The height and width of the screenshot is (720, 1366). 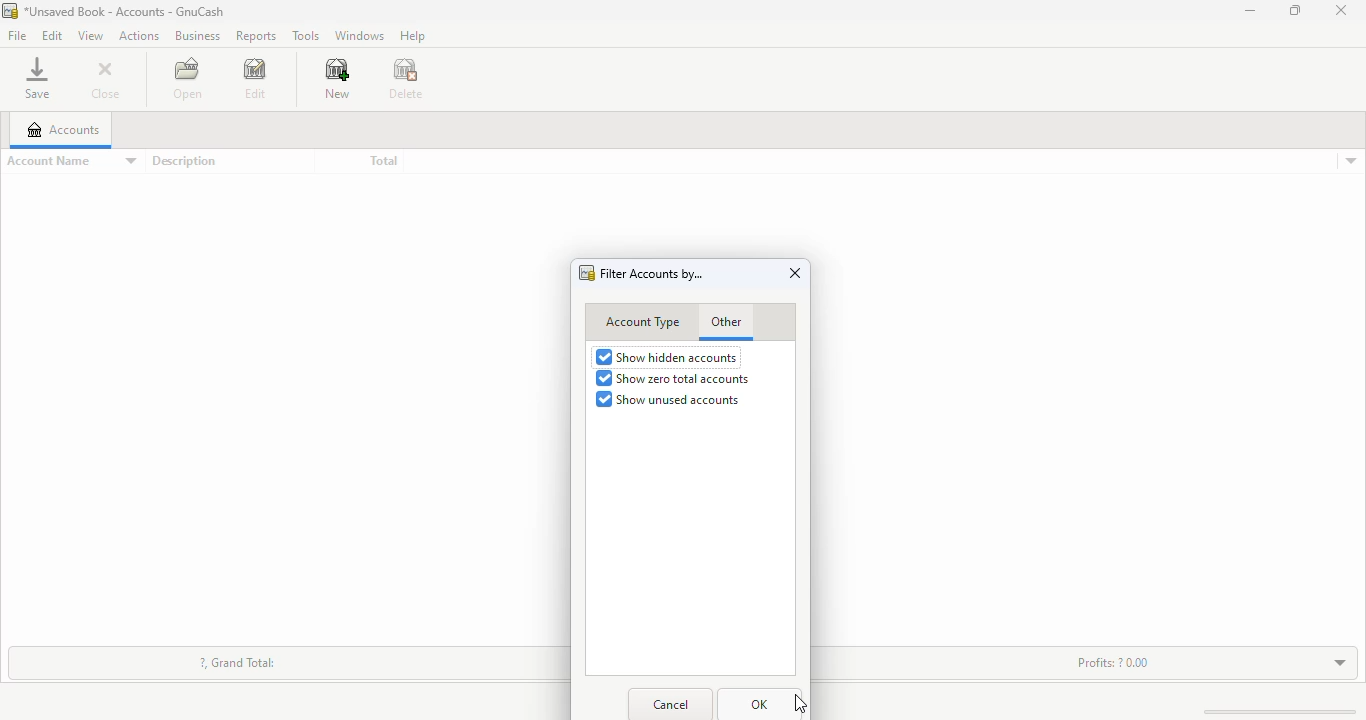 I want to click on other, so click(x=725, y=323).